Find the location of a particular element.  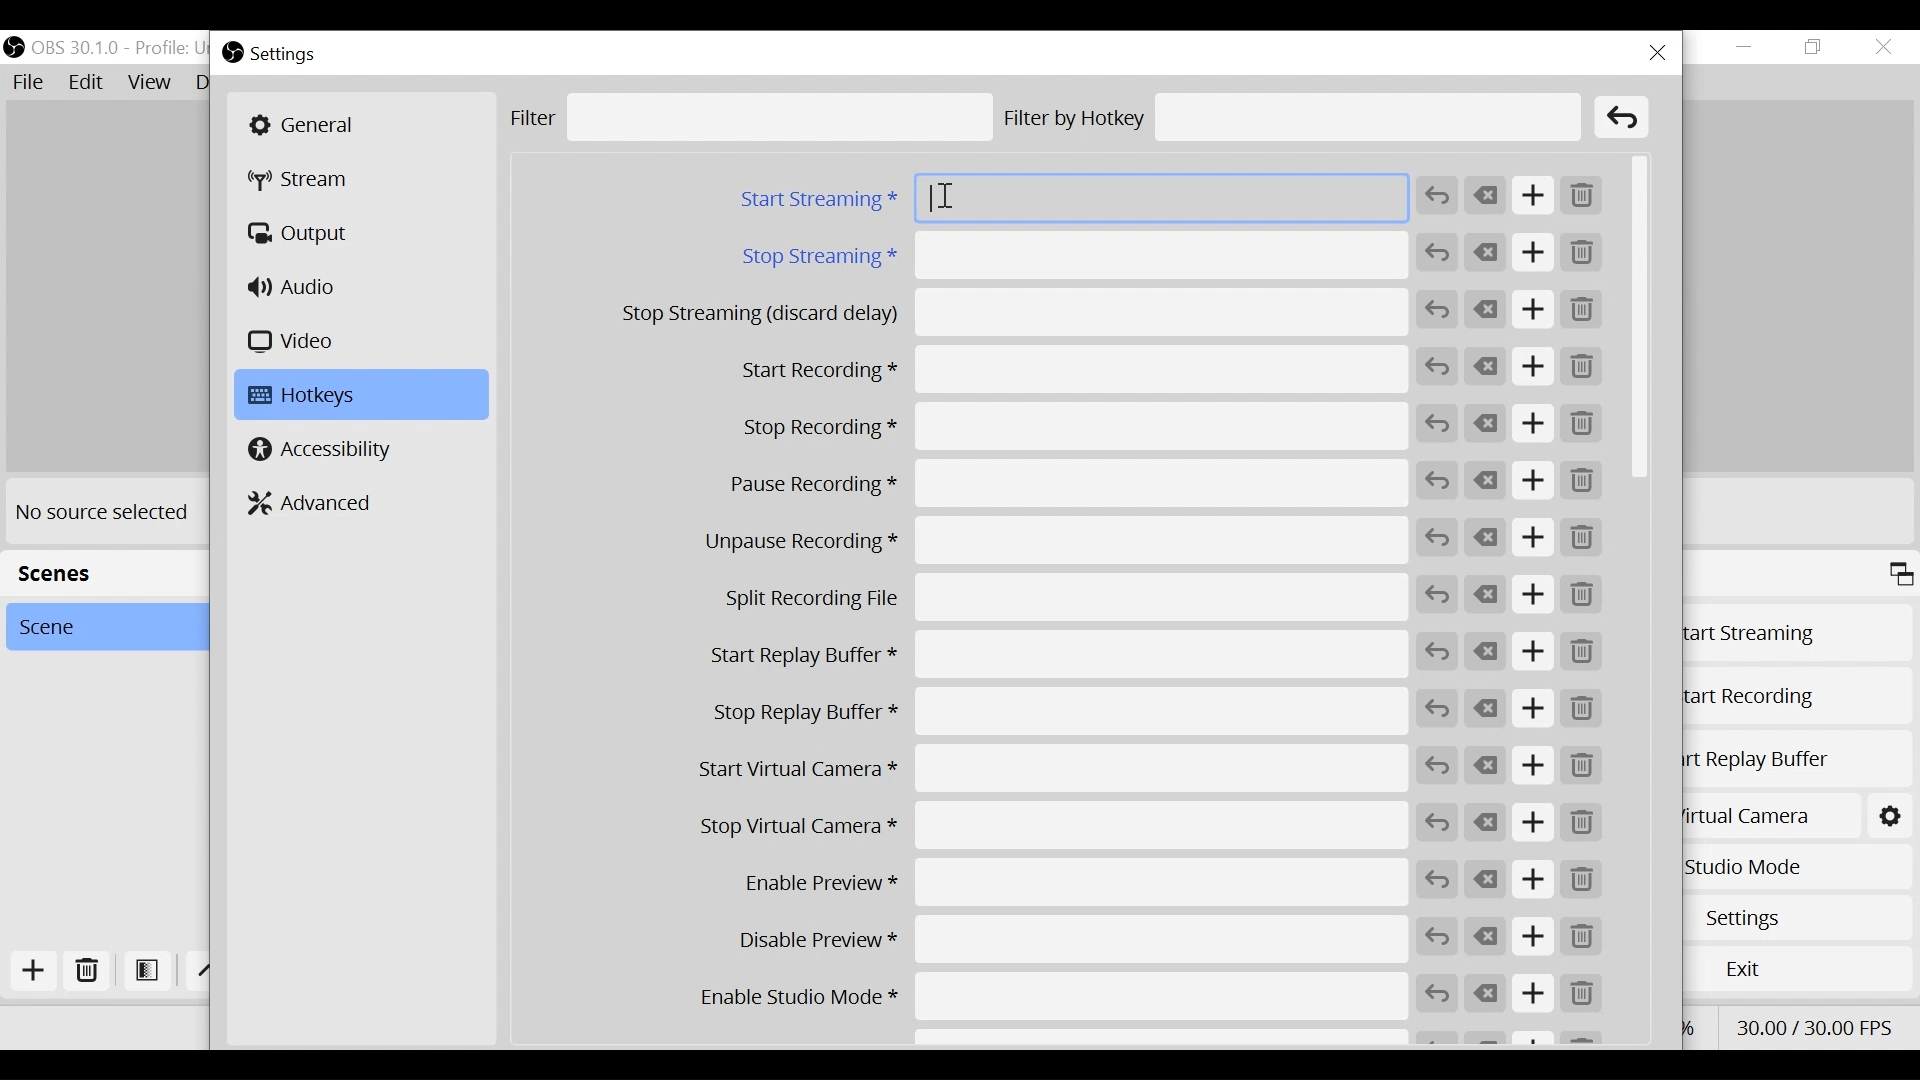

Add is located at coordinates (1535, 766).